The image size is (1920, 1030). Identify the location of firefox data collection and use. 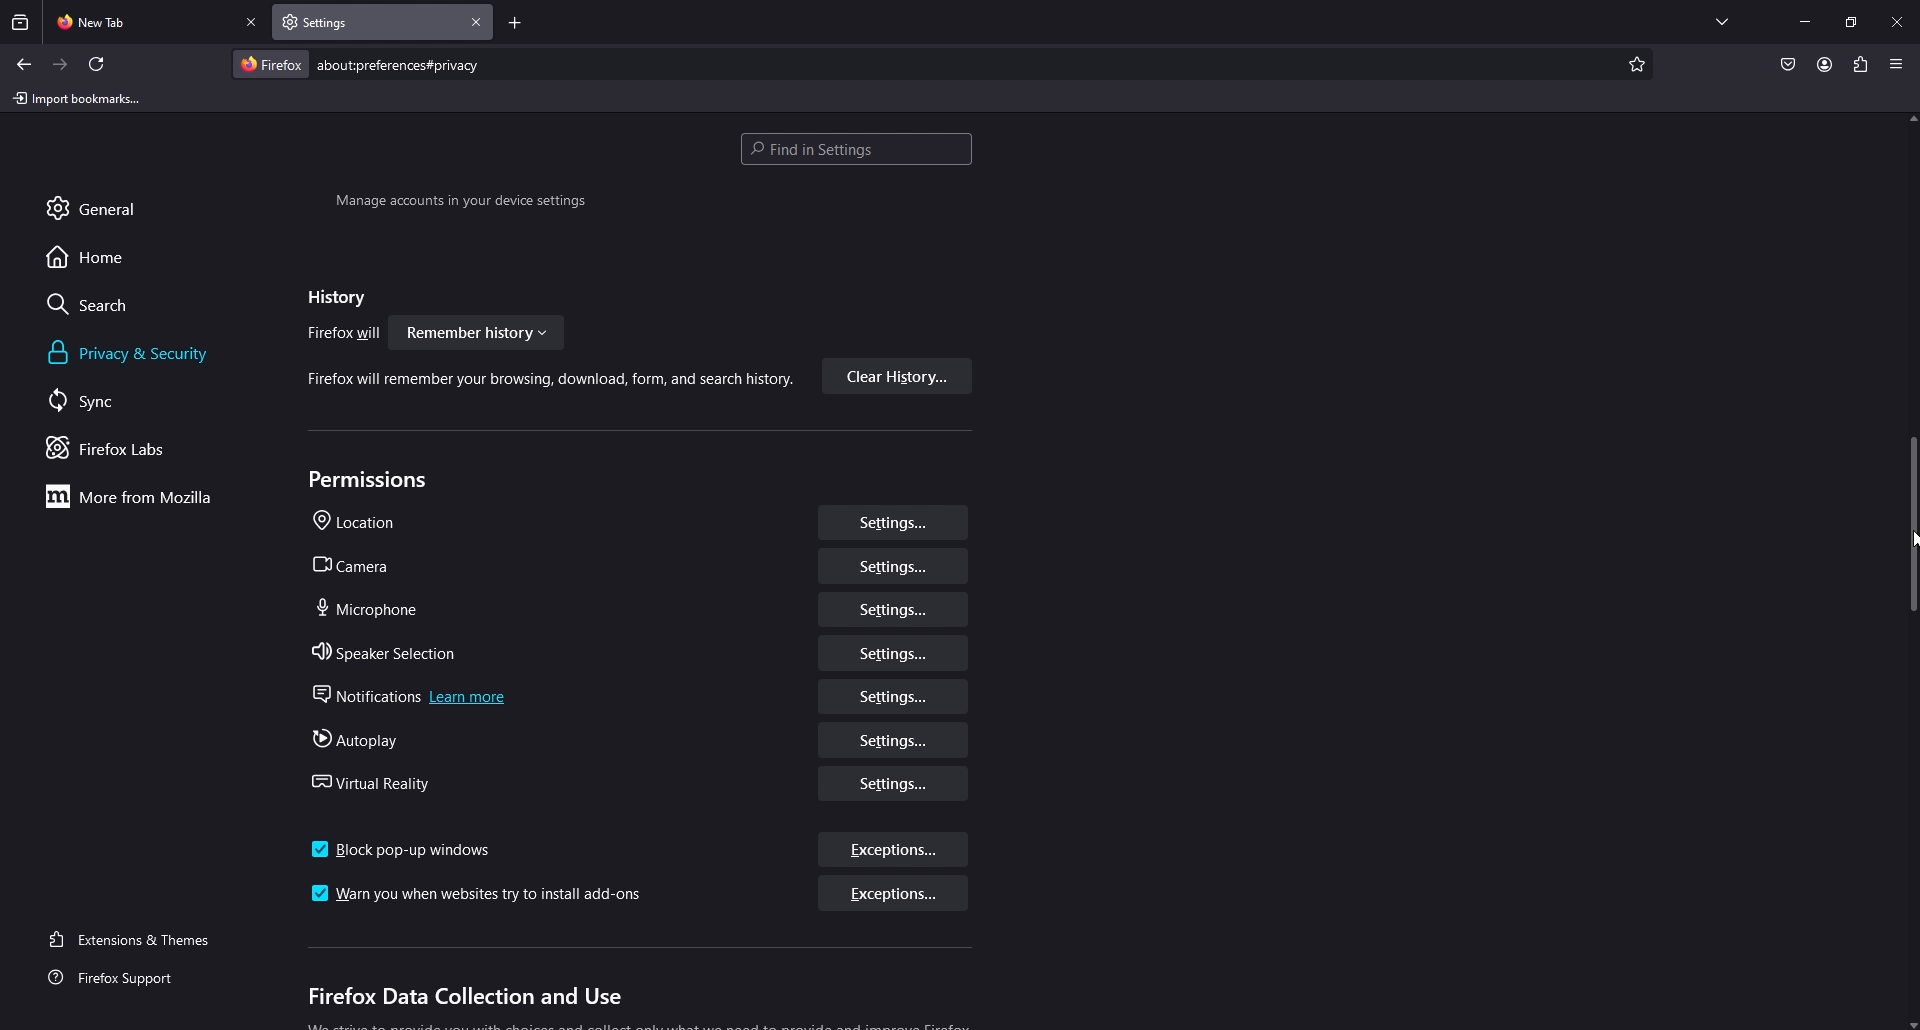
(477, 998).